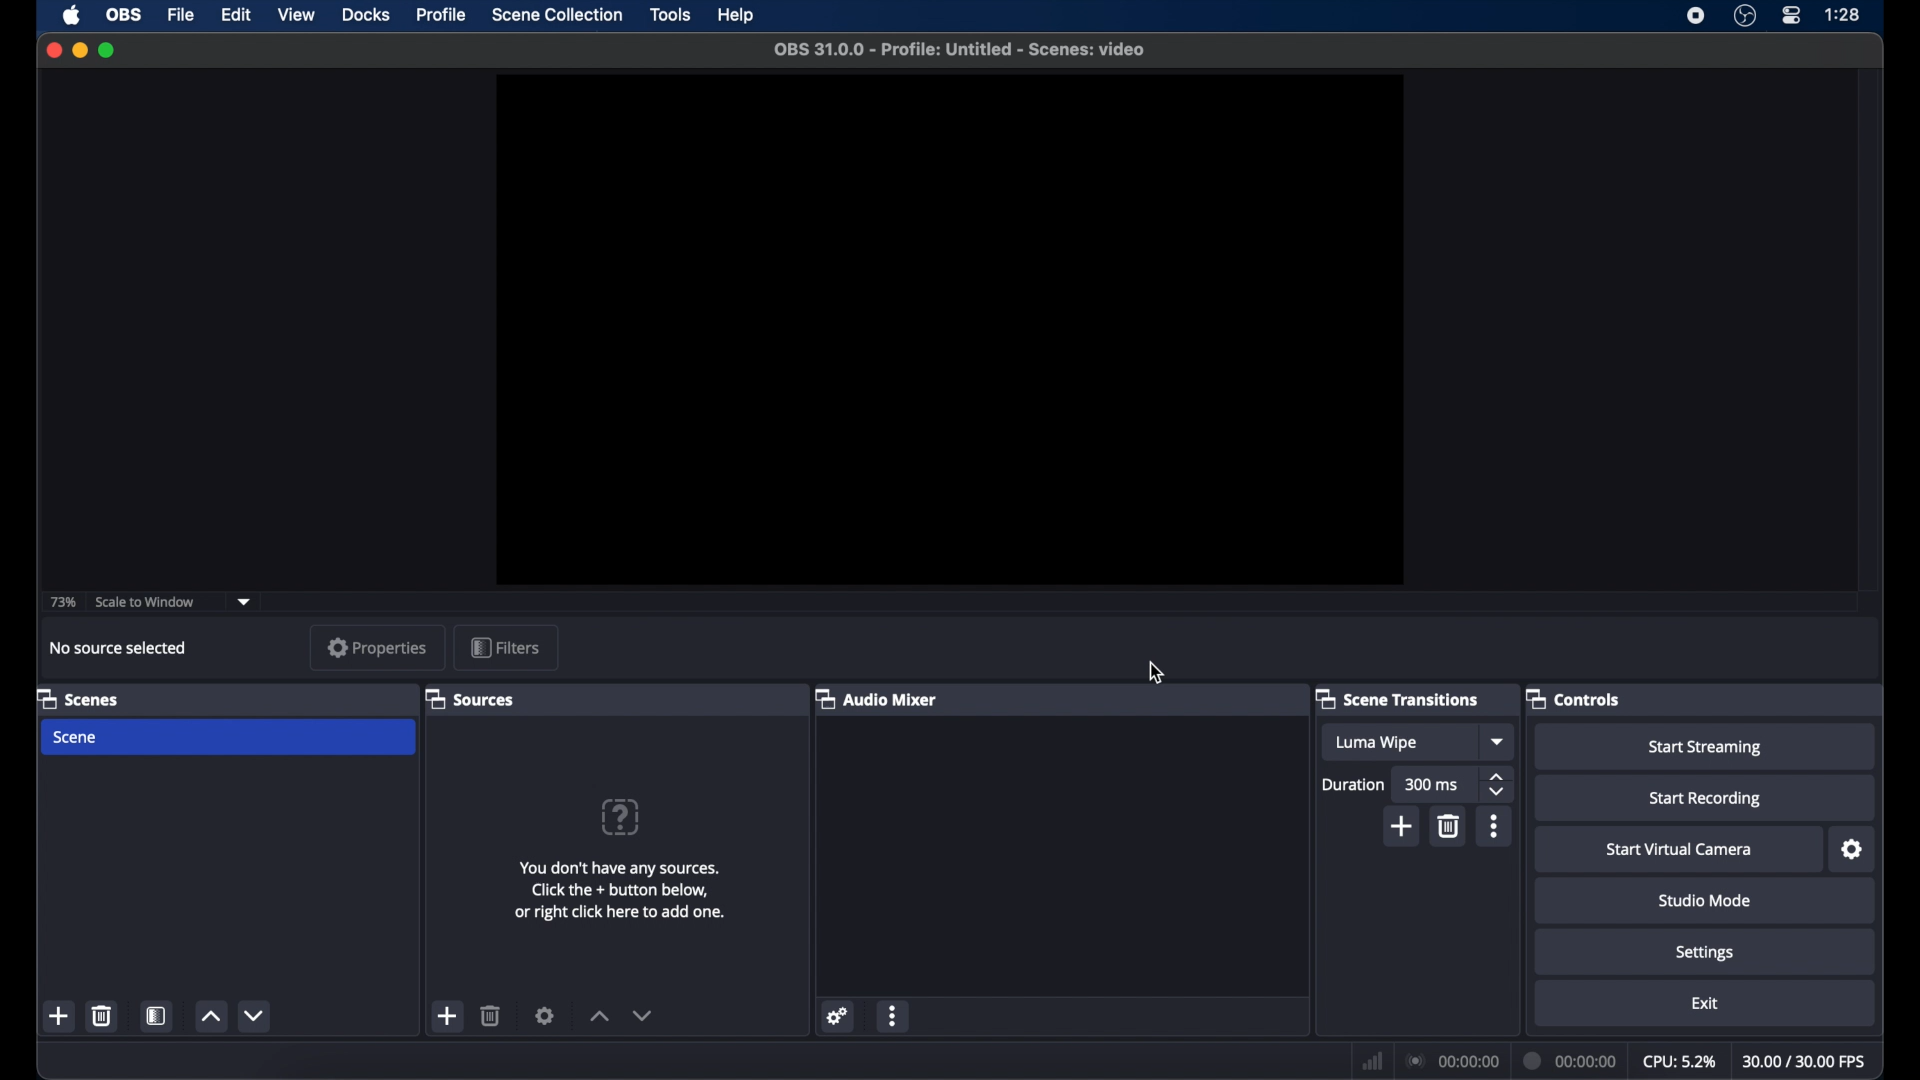 The image size is (1920, 1080). Describe the element at coordinates (1451, 1060) in the screenshot. I see `connection` at that location.